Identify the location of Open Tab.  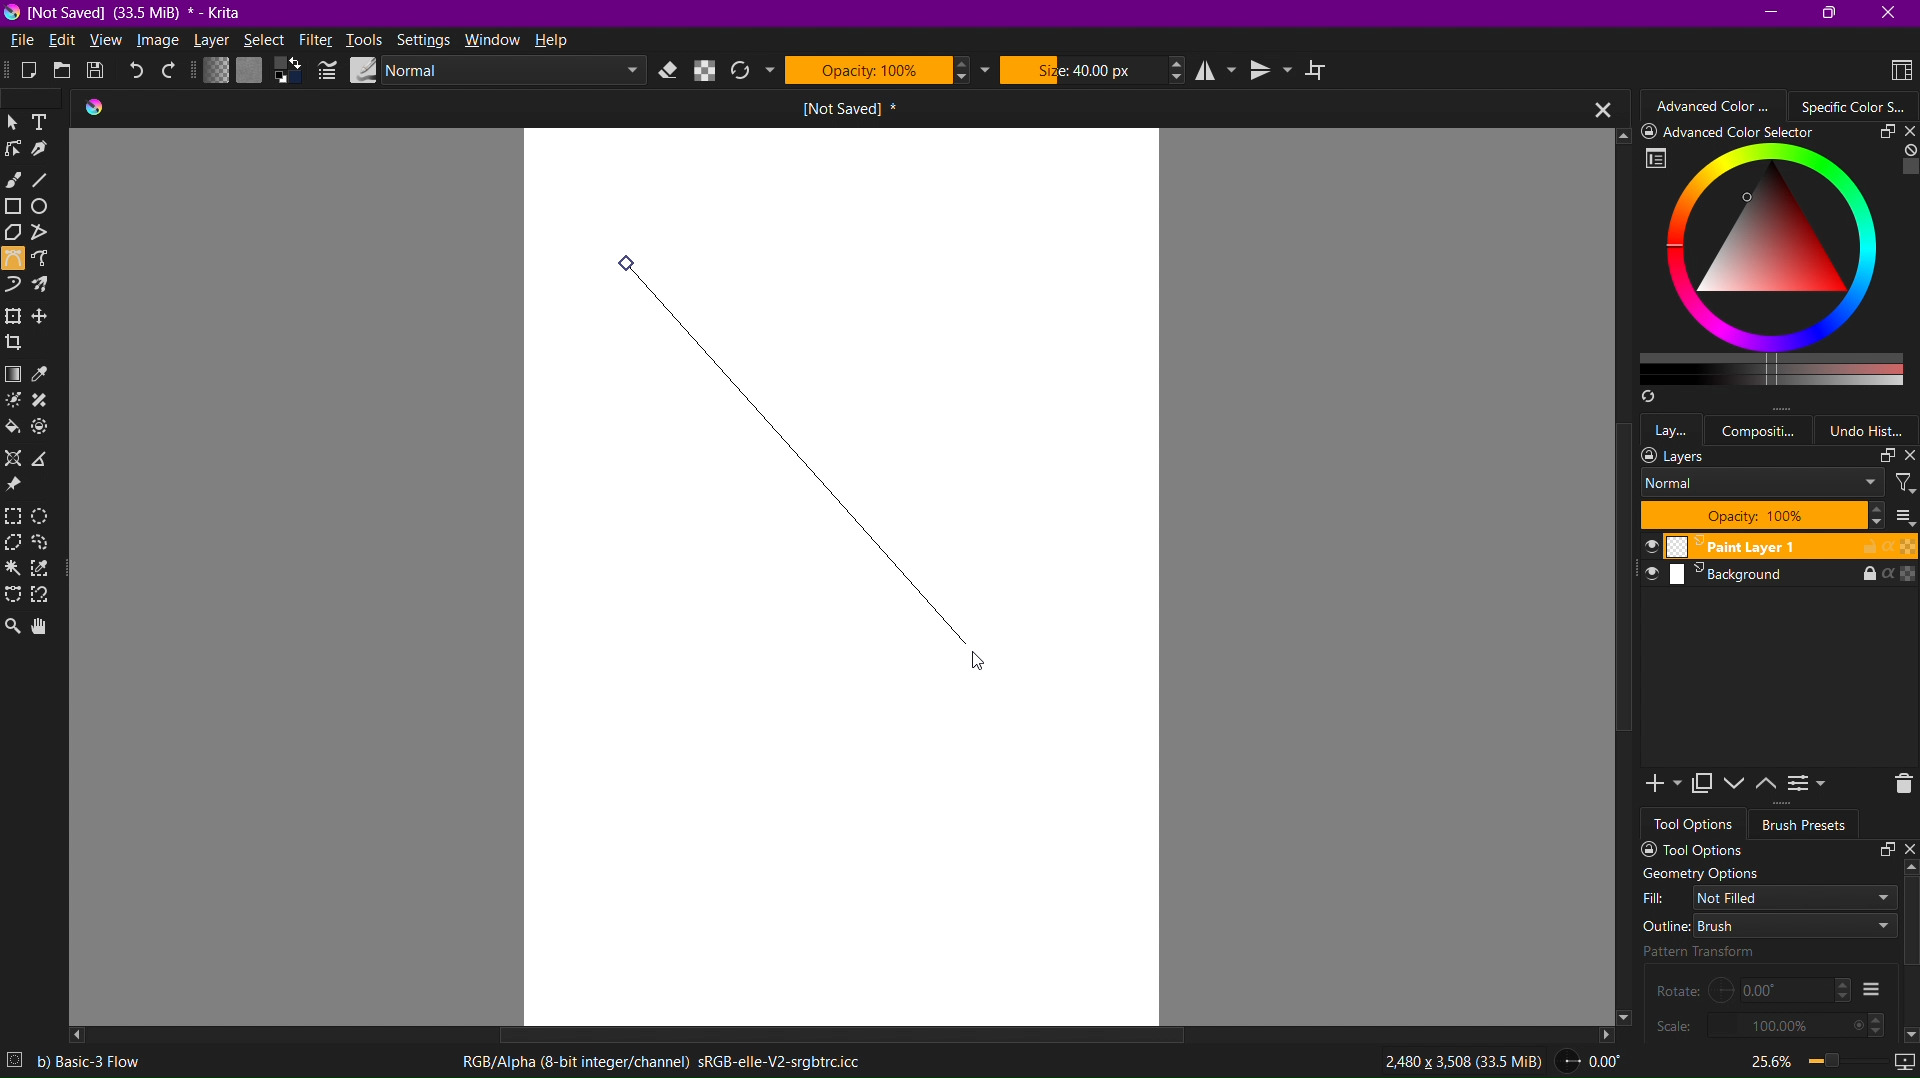
(784, 108).